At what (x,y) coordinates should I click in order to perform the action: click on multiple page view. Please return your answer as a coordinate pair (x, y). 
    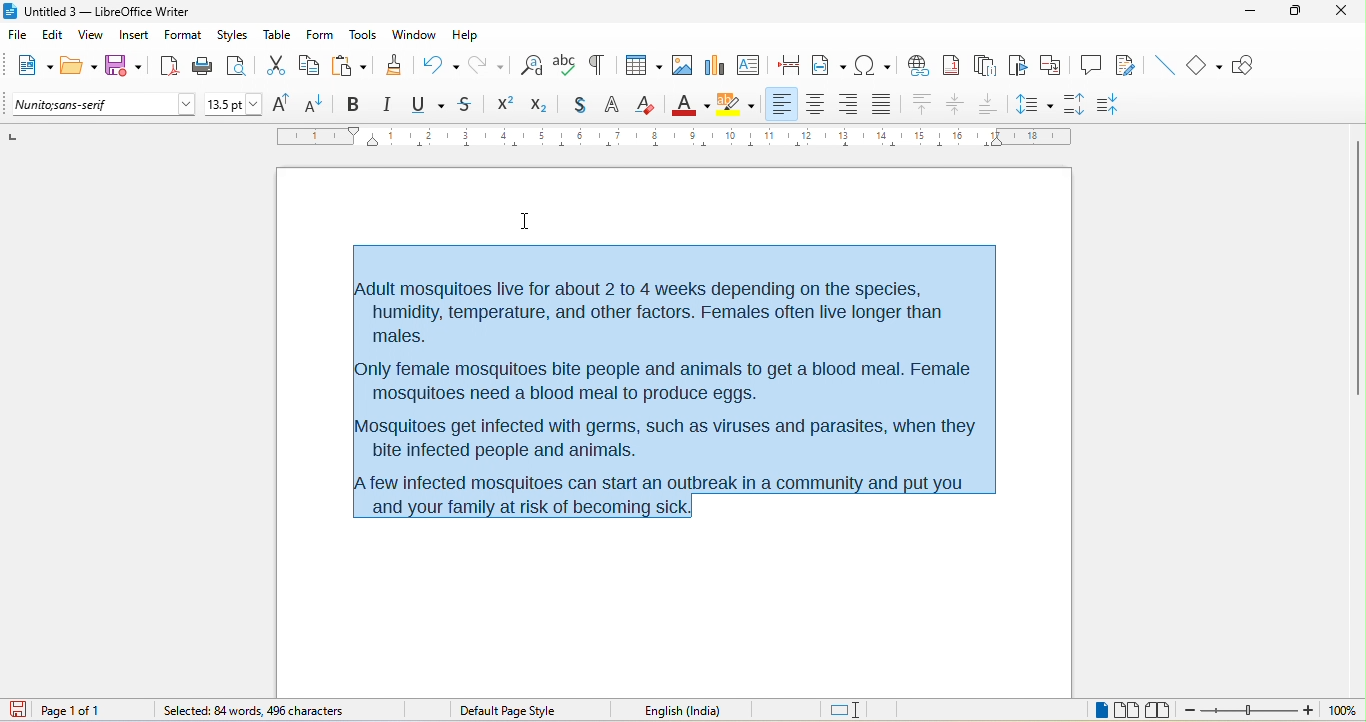
    Looking at the image, I should click on (1127, 711).